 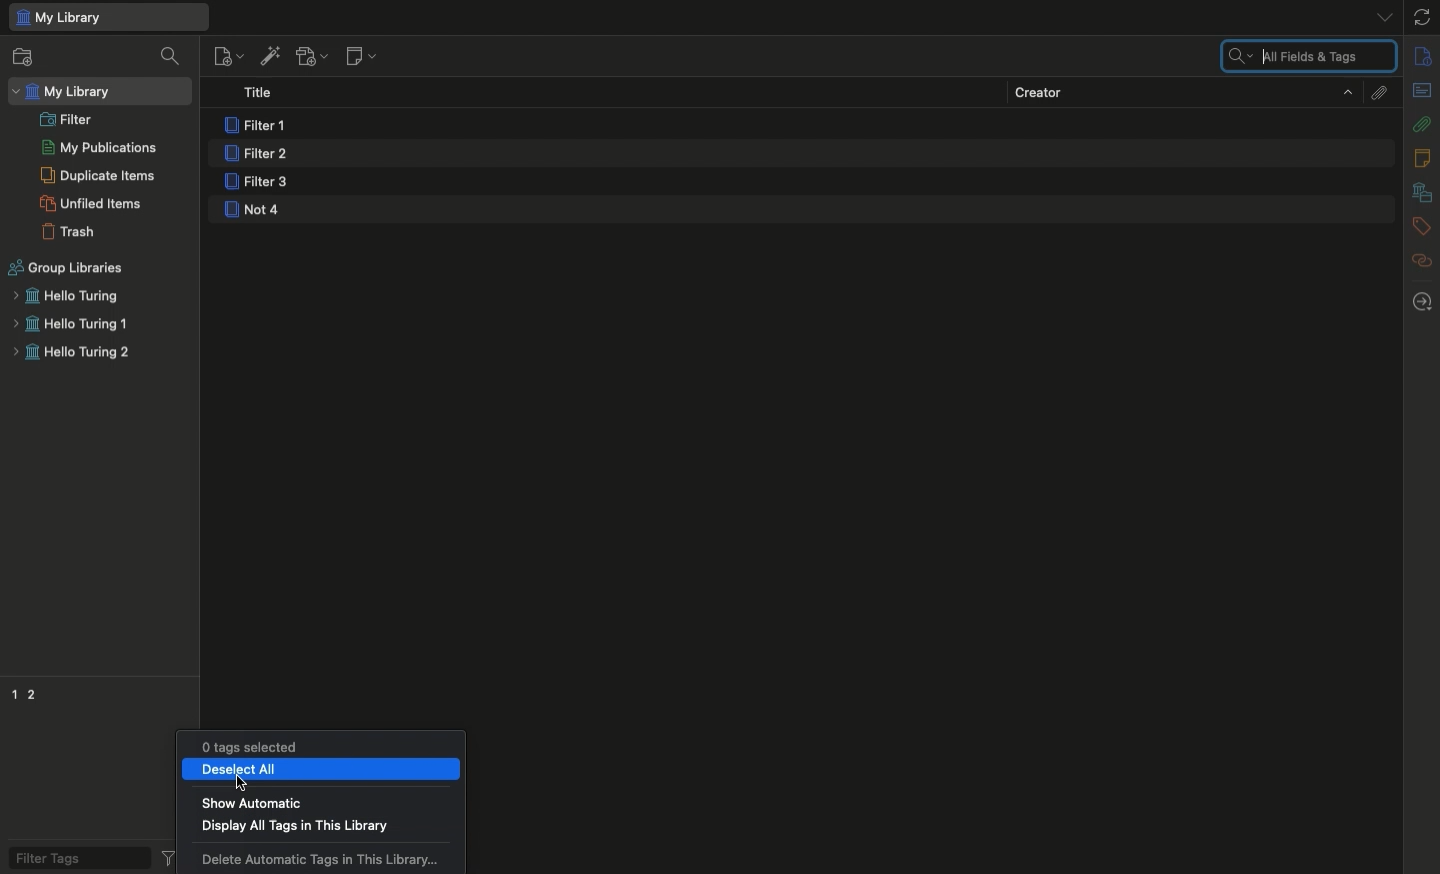 What do you see at coordinates (264, 94) in the screenshot?
I see `Title` at bounding box center [264, 94].